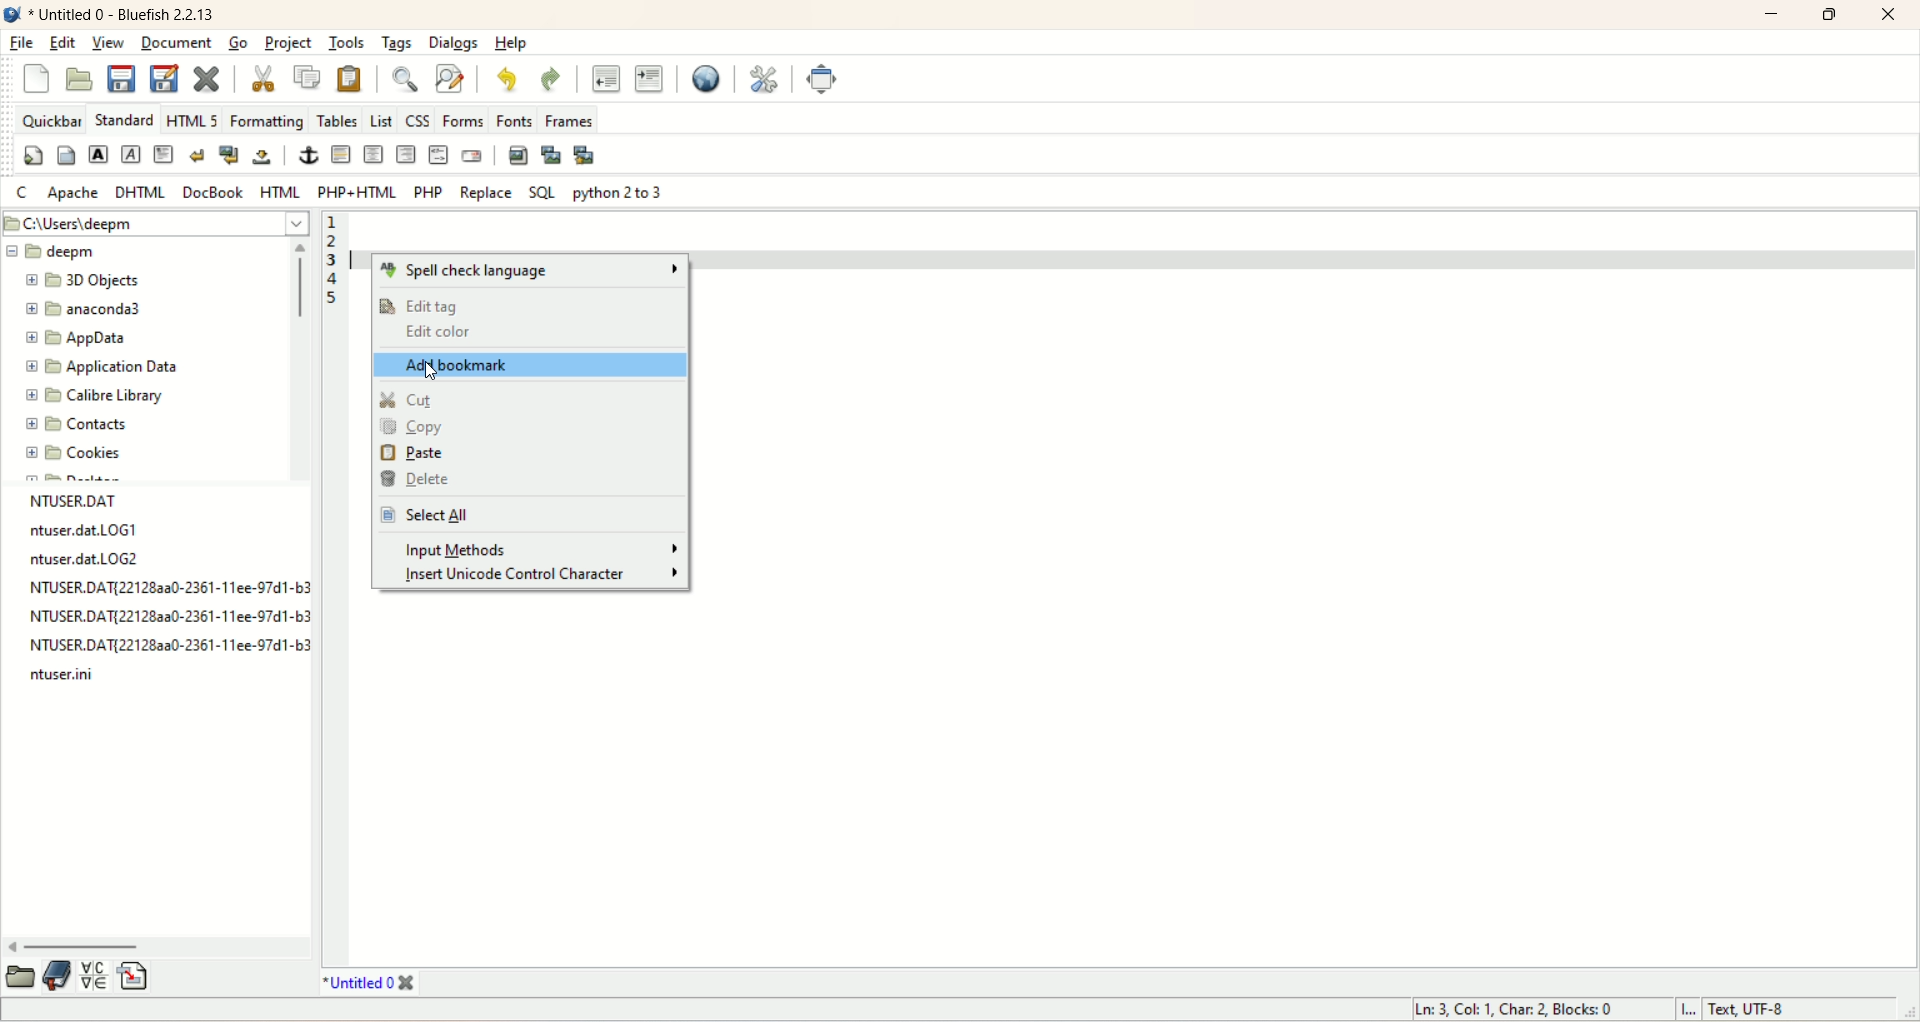  Describe the element at coordinates (90, 279) in the screenshot. I see `3D OBJECTS` at that location.